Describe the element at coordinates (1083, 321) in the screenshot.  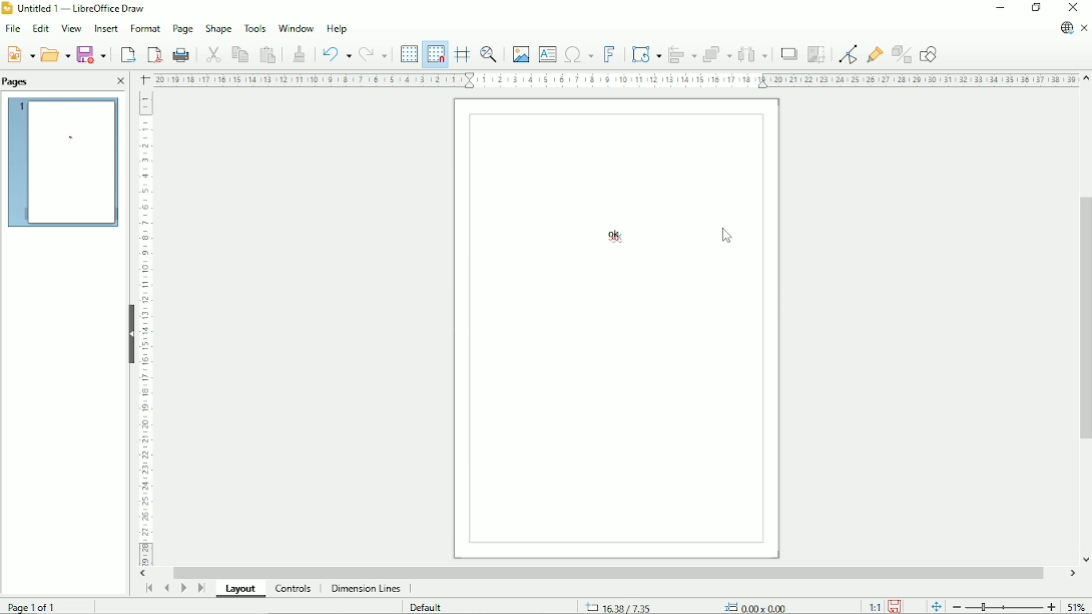
I see `Vertical scrollbar` at that location.